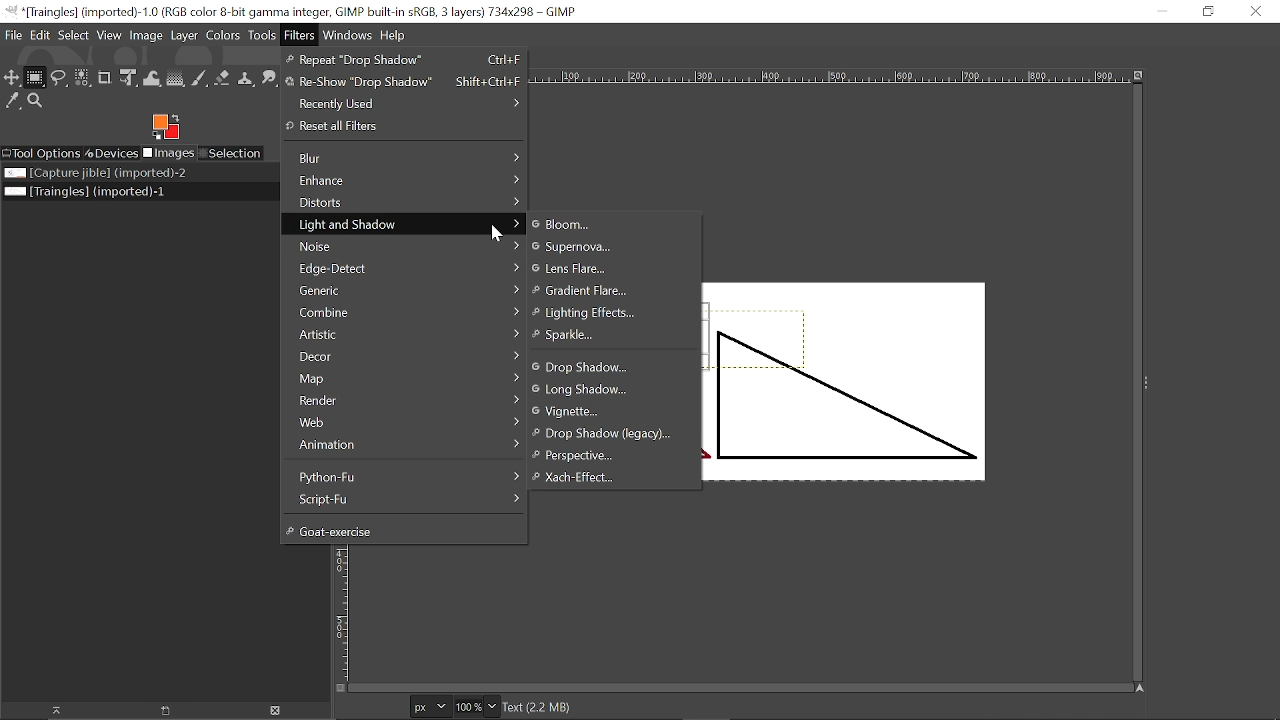  Describe the element at coordinates (165, 711) in the screenshot. I see `Open new display for this image` at that location.